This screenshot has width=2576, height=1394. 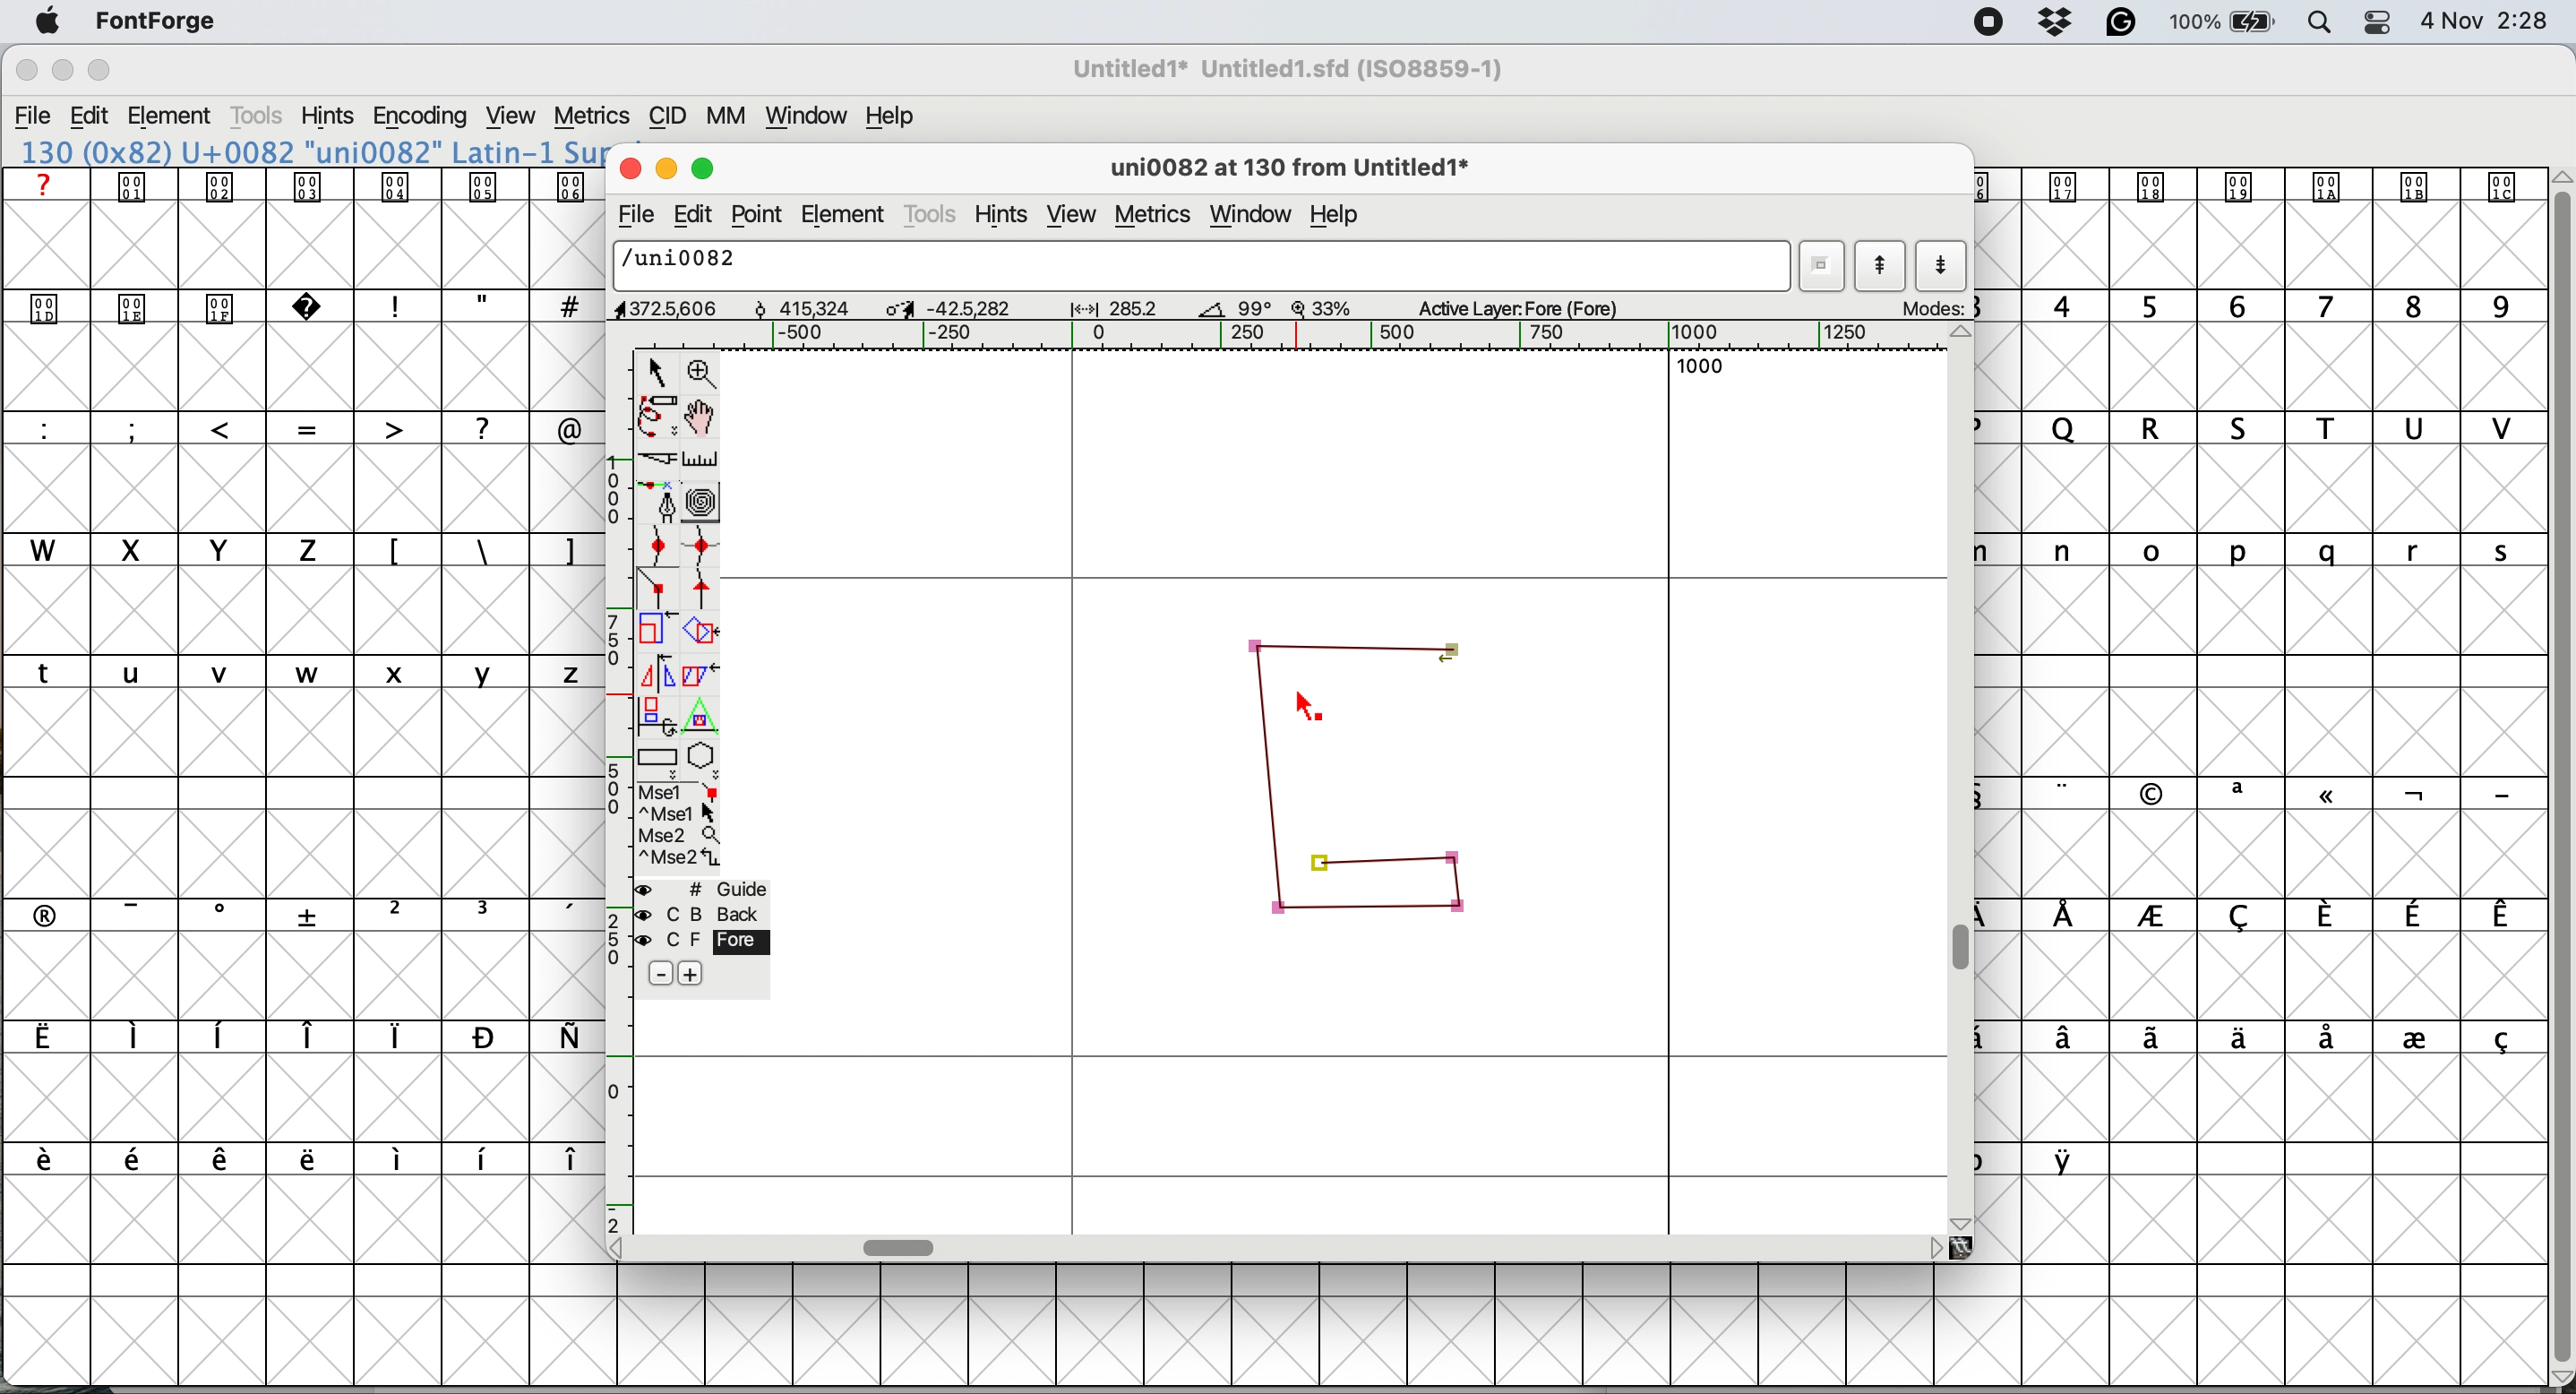 I want to click on fontforge, so click(x=158, y=20).